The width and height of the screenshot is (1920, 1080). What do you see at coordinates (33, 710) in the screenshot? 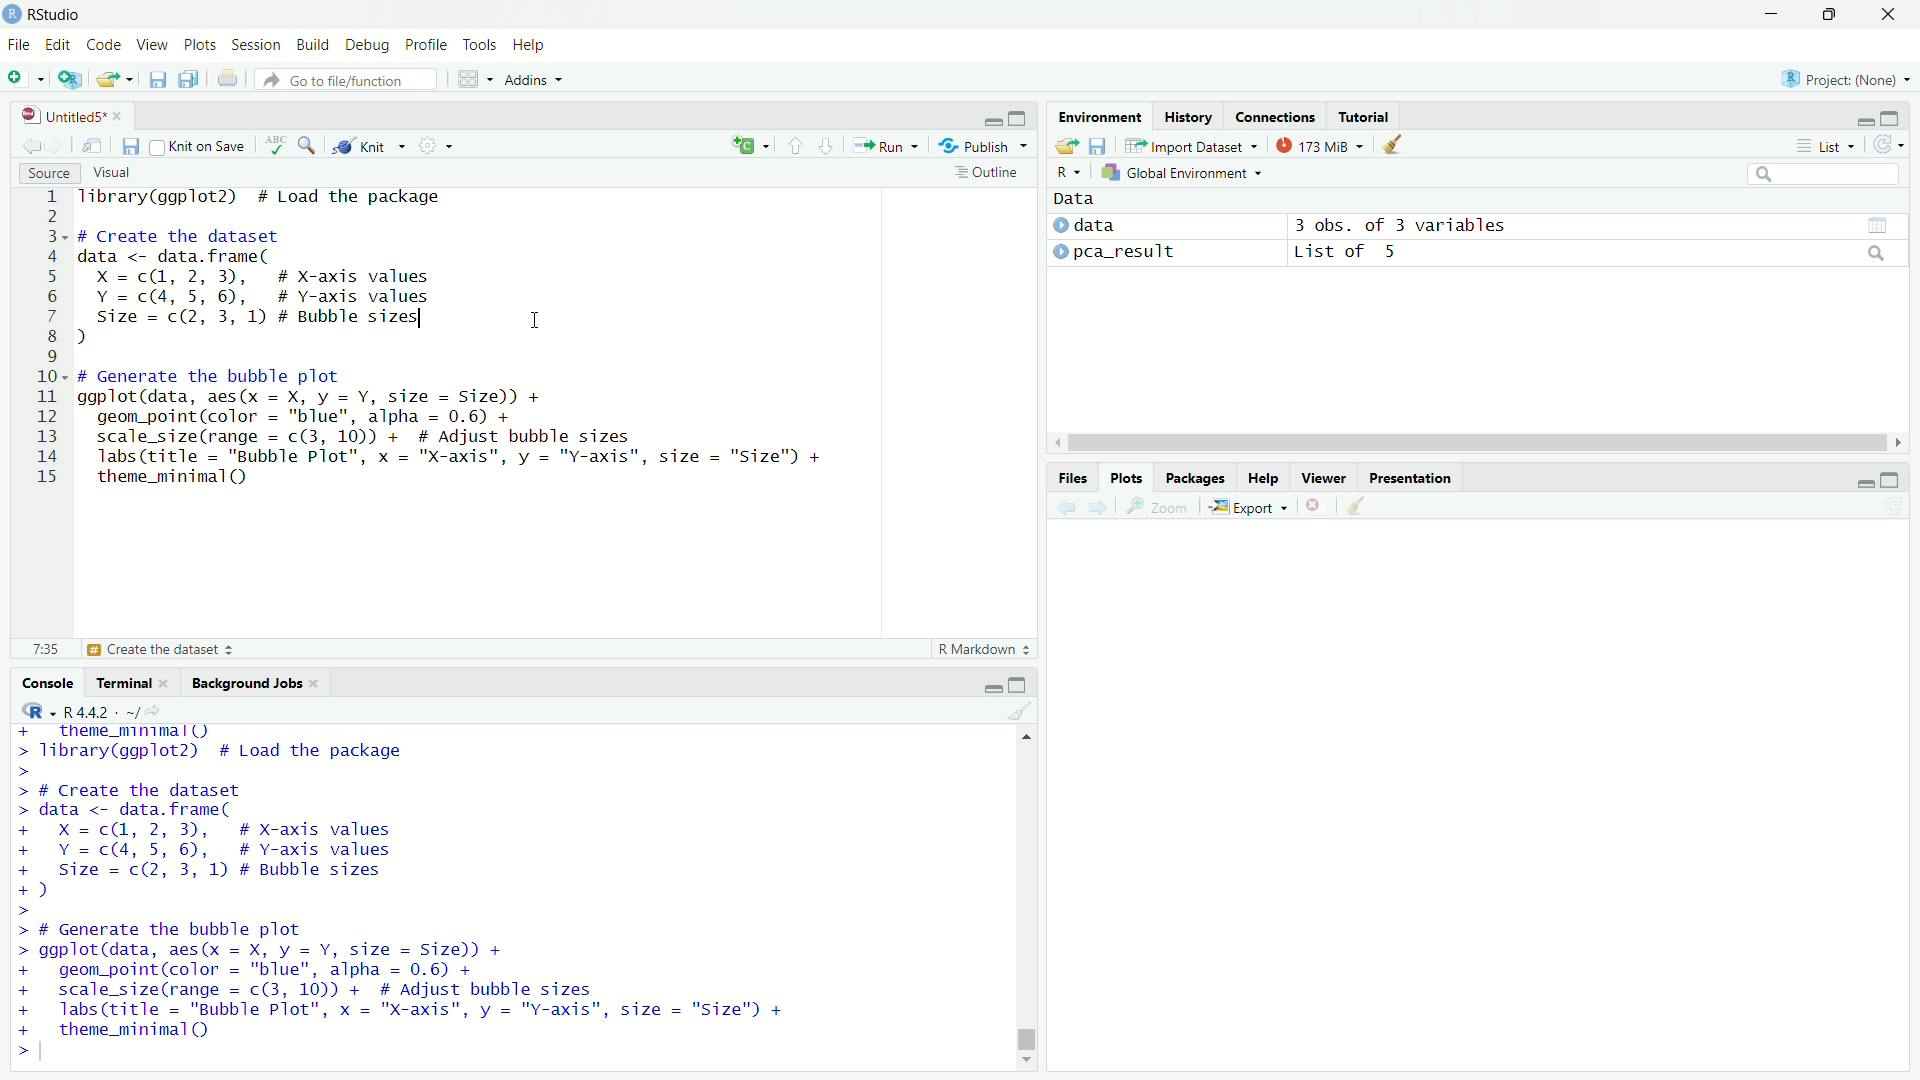
I see `R language` at bounding box center [33, 710].